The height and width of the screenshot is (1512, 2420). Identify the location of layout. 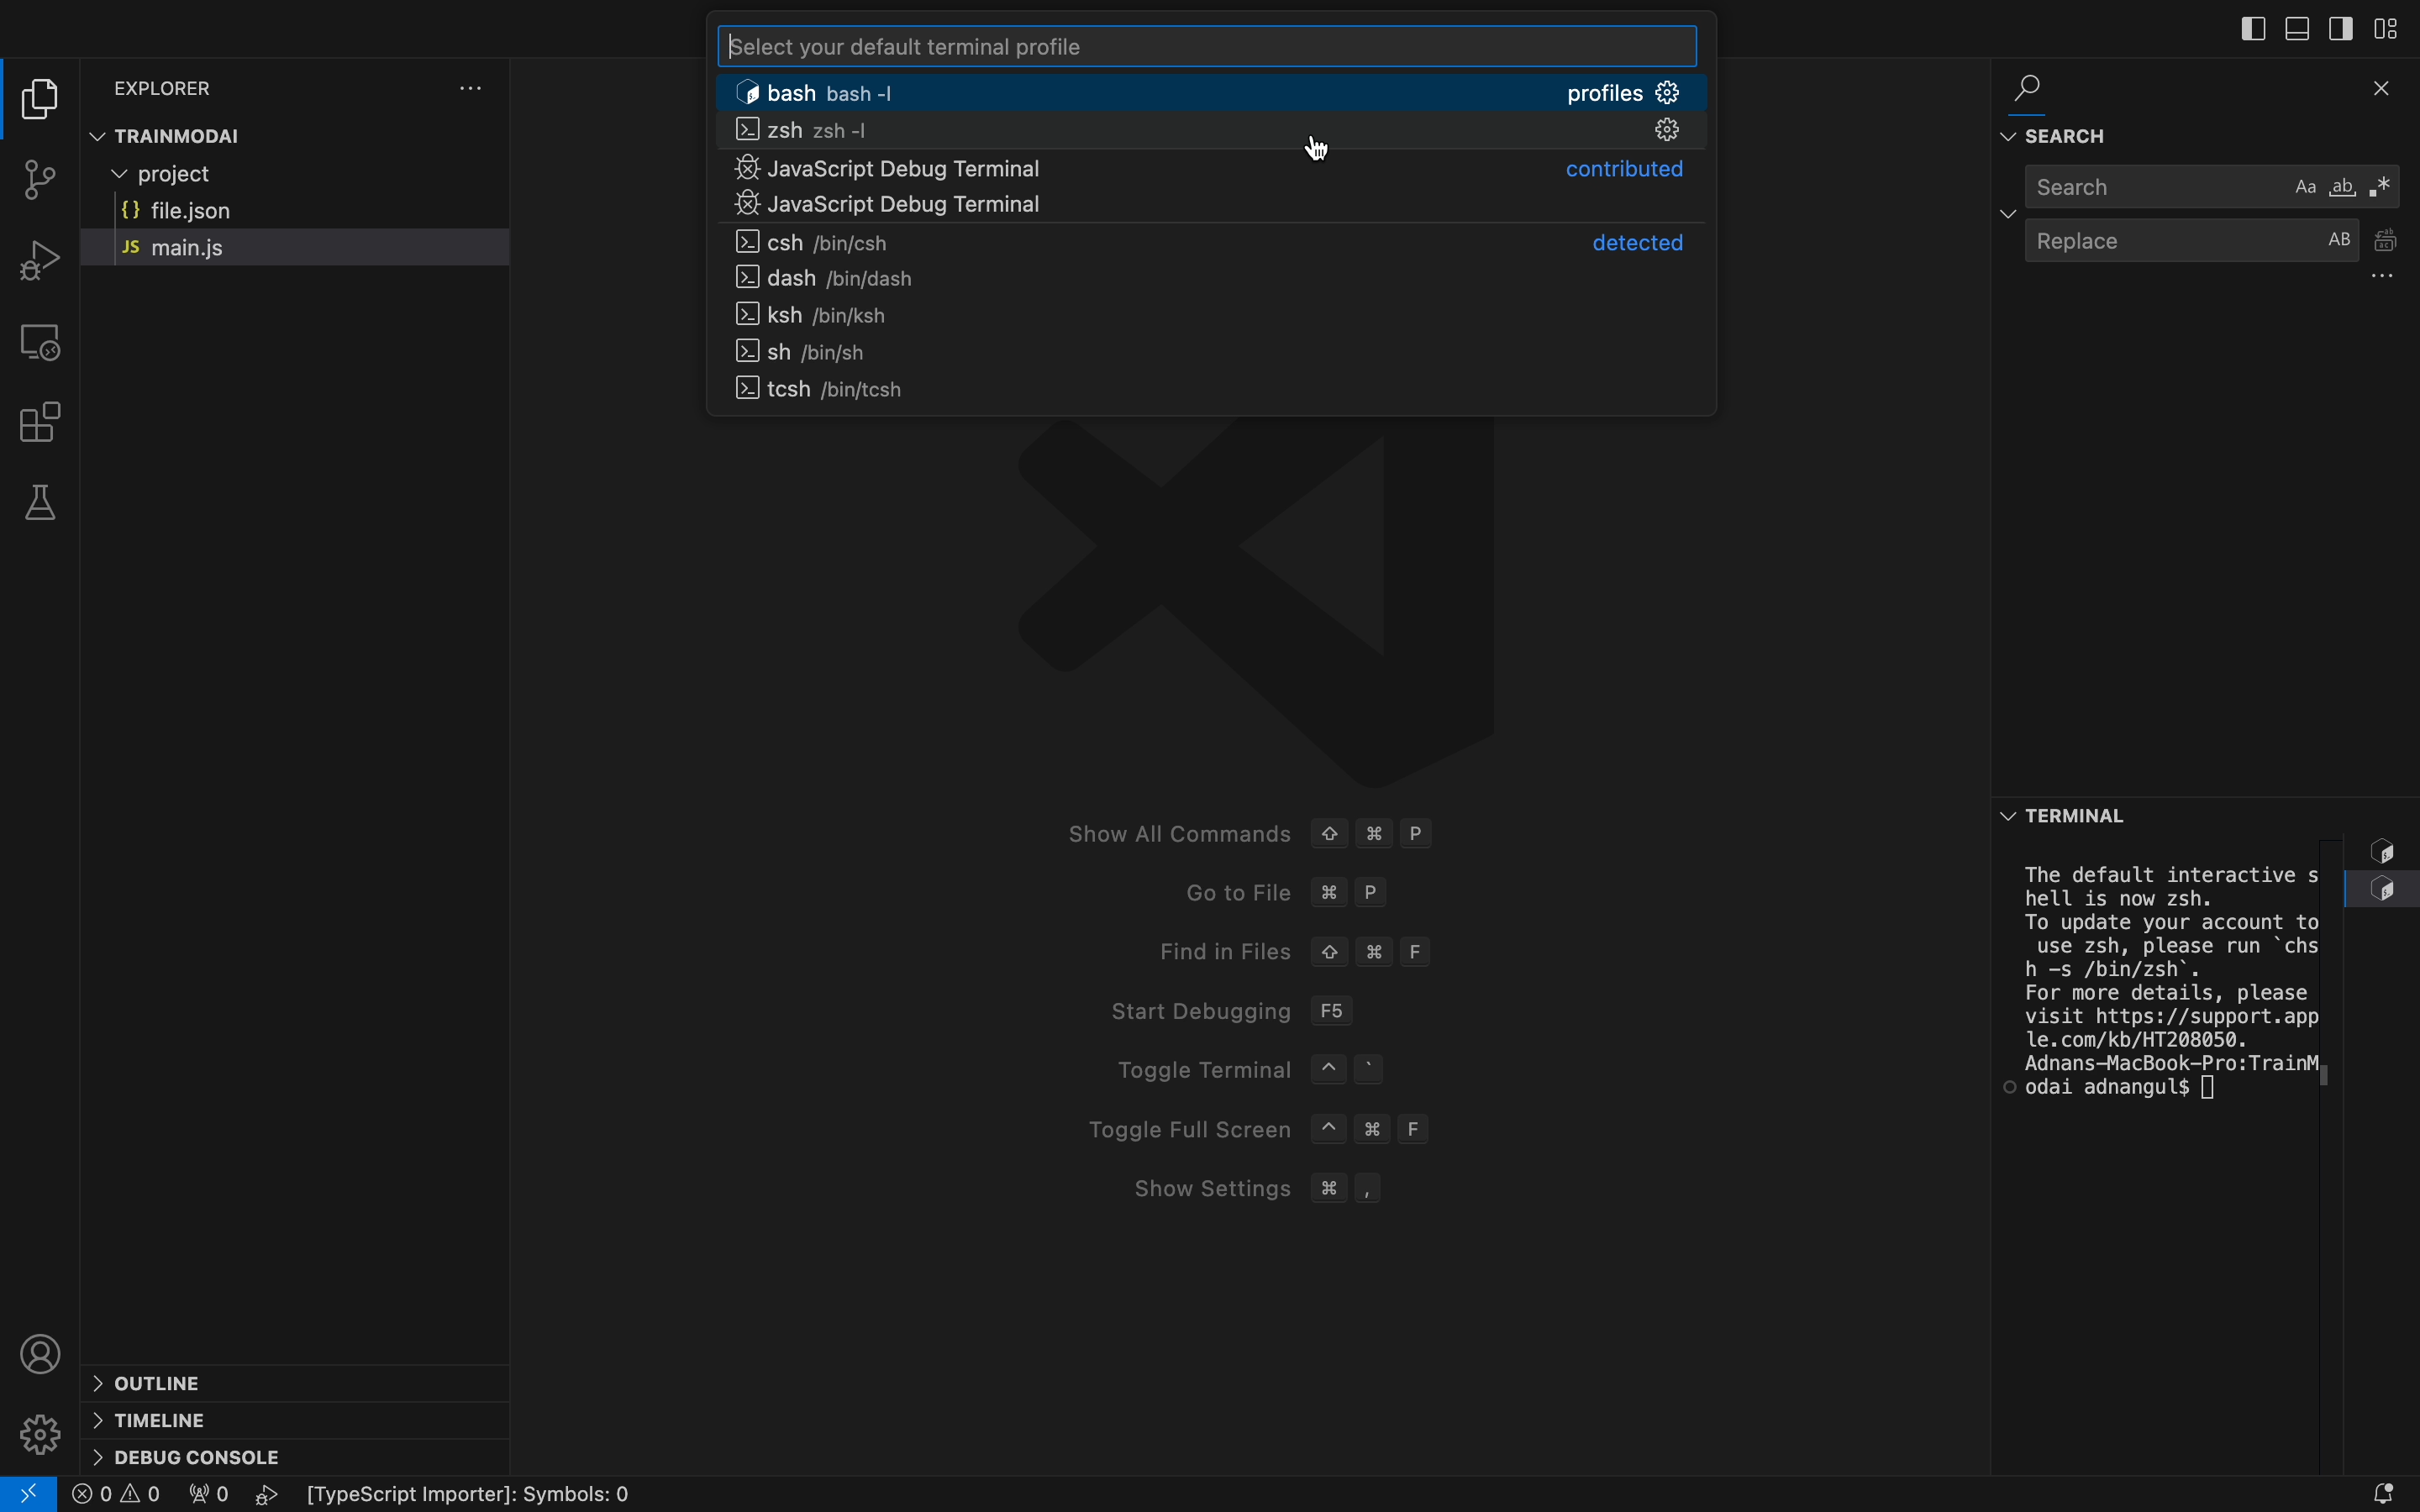
(2394, 27).